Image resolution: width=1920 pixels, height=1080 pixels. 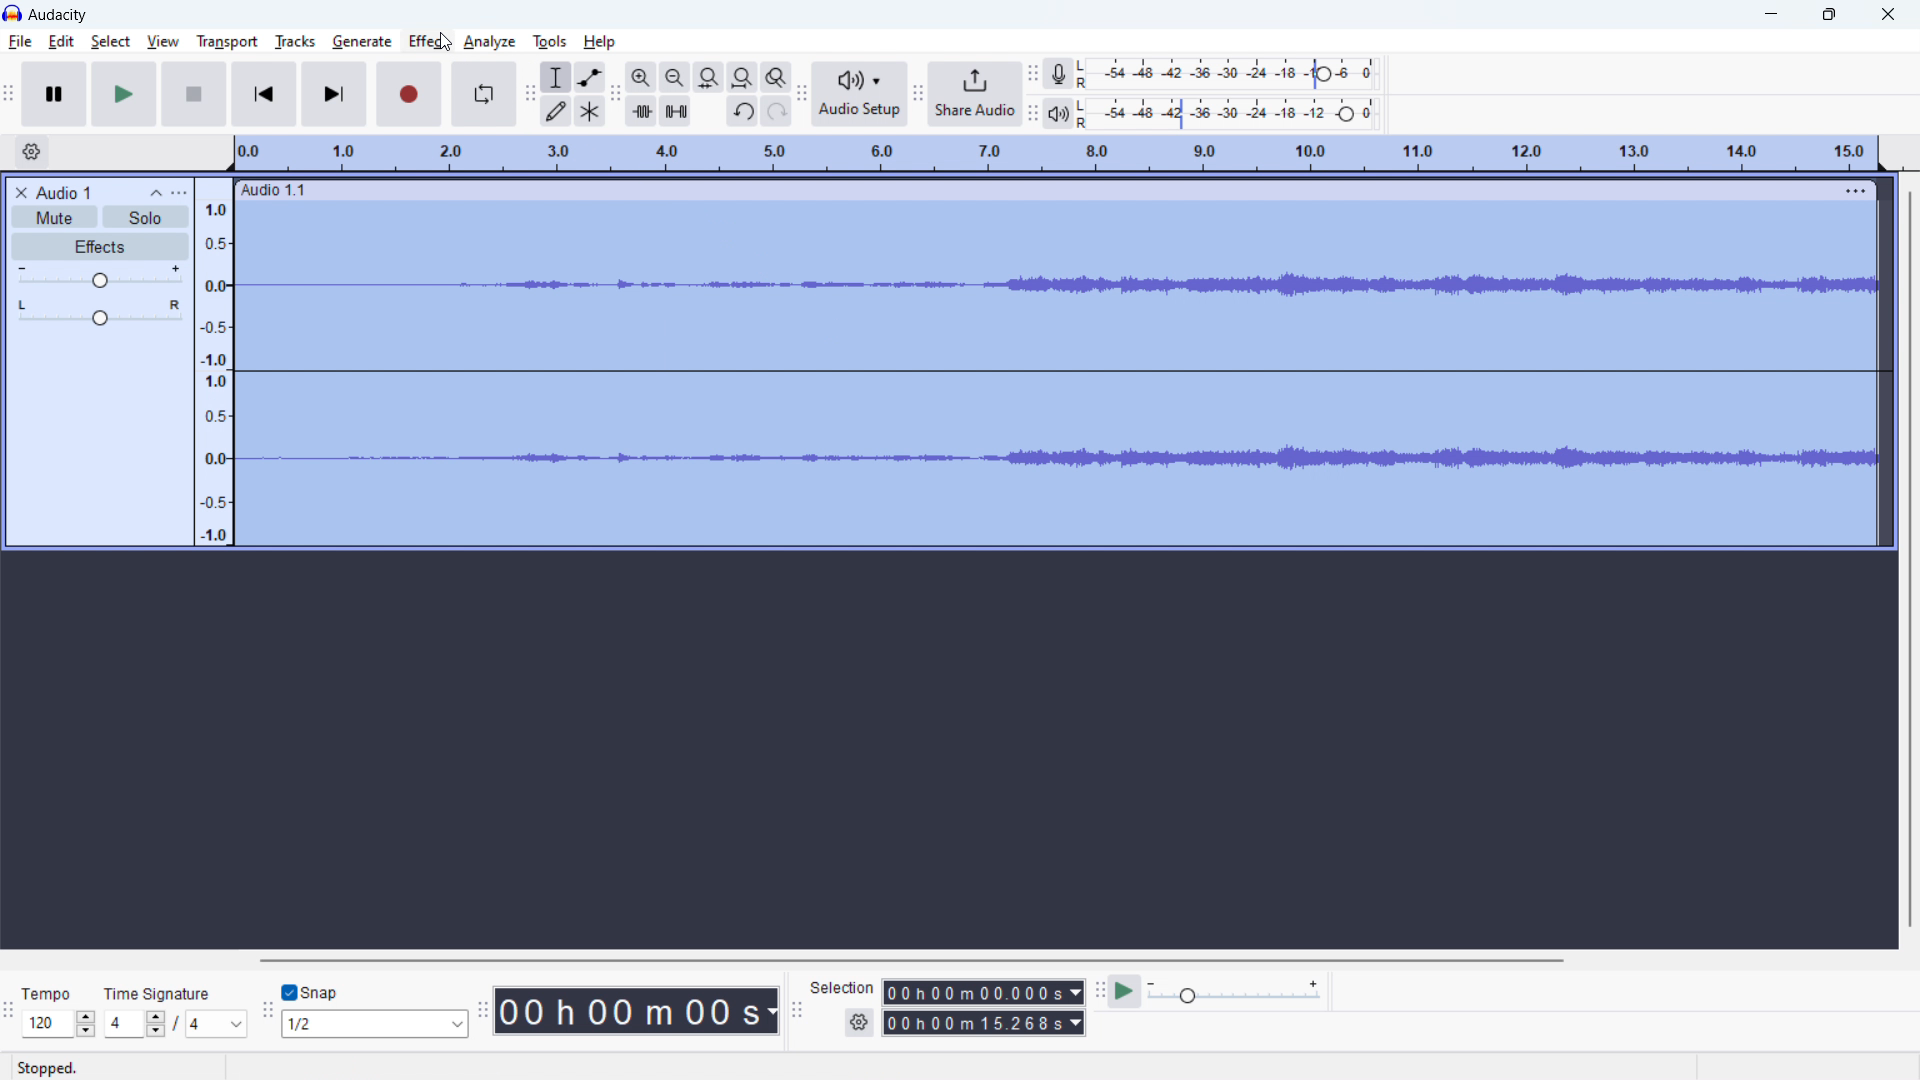 What do you see at coordinates (145, 217) in the screenshot?
I see `solo` at bounding box center [145, 217].